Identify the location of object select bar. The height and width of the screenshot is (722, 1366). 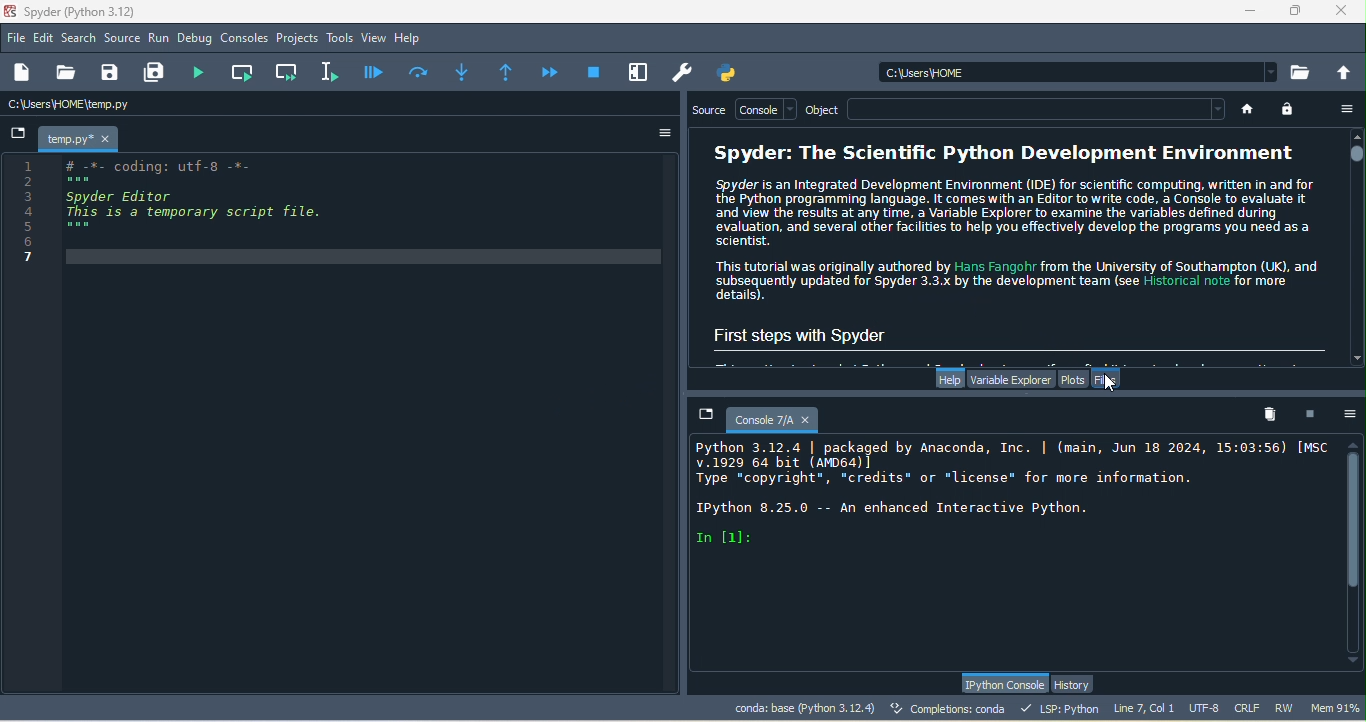
(1035, 108).